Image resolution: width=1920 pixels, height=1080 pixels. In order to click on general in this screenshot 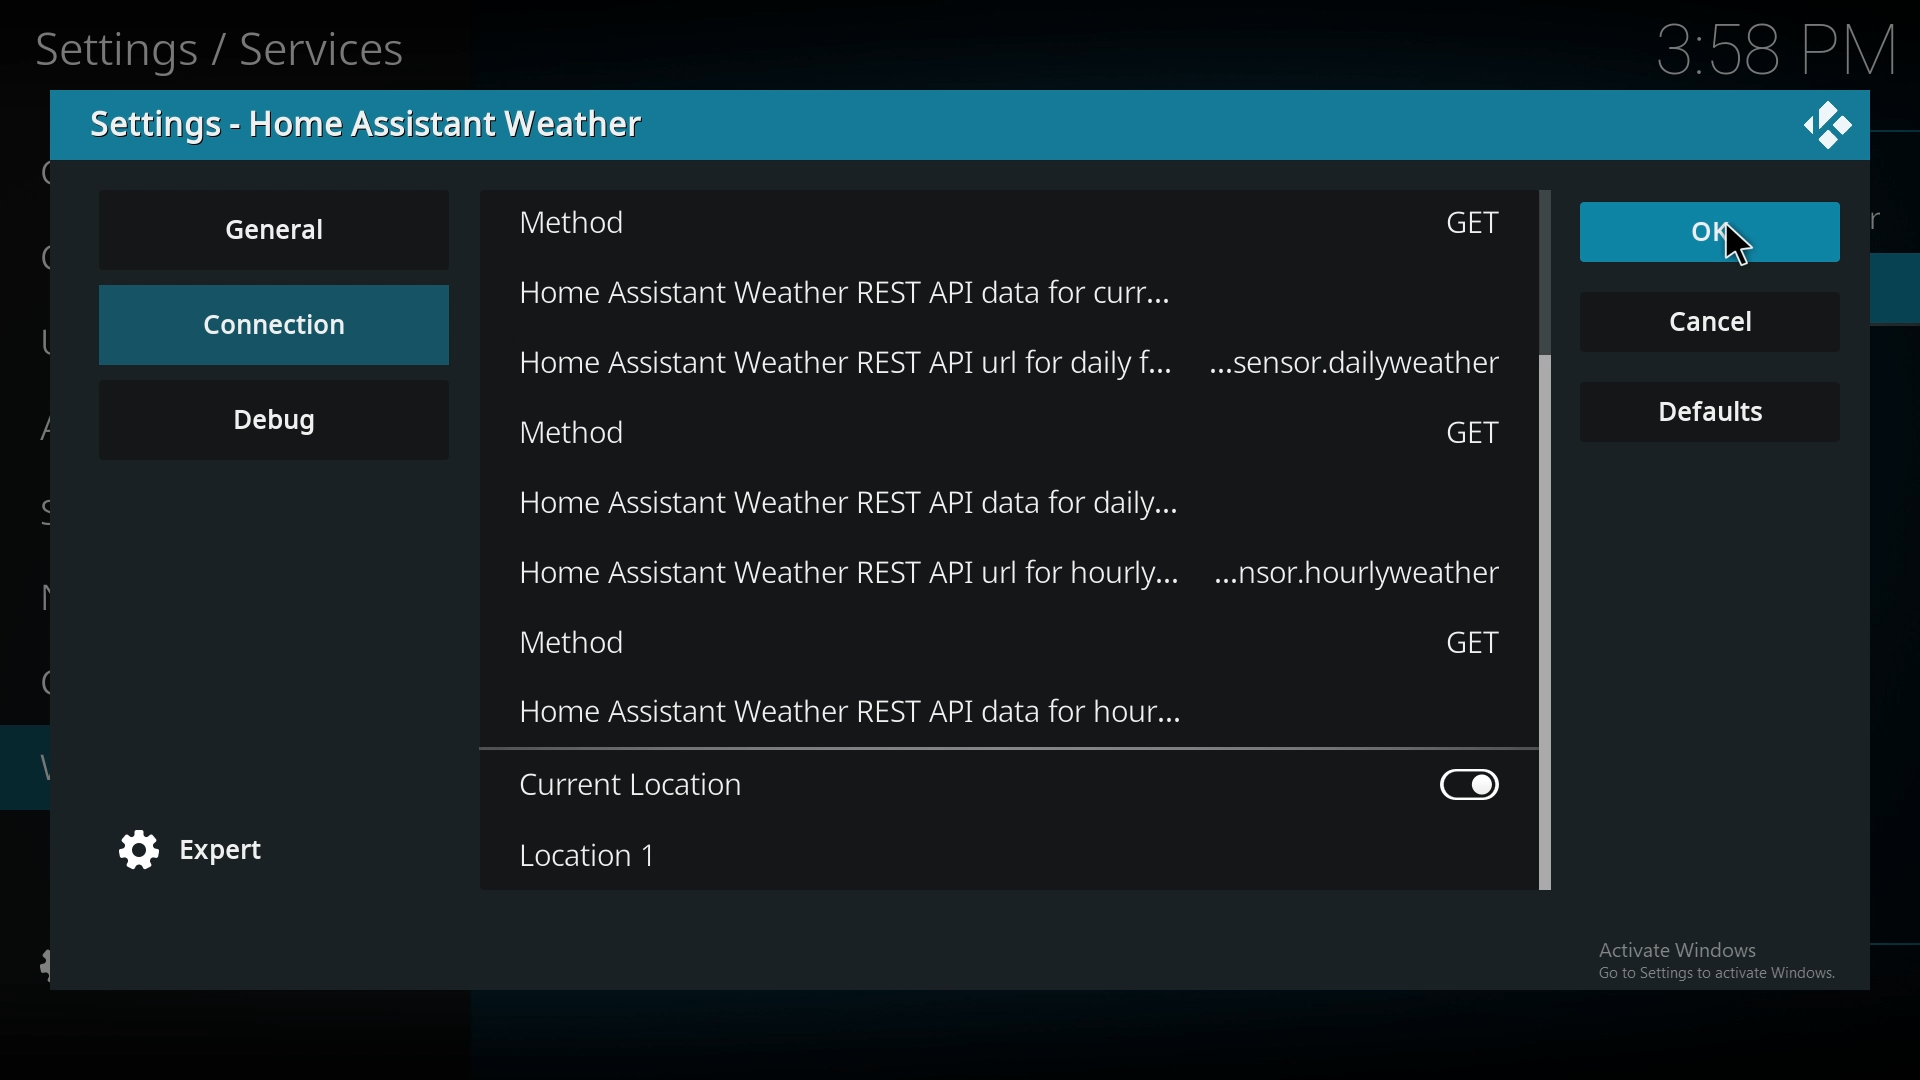, I will do `click(278, 229)`.